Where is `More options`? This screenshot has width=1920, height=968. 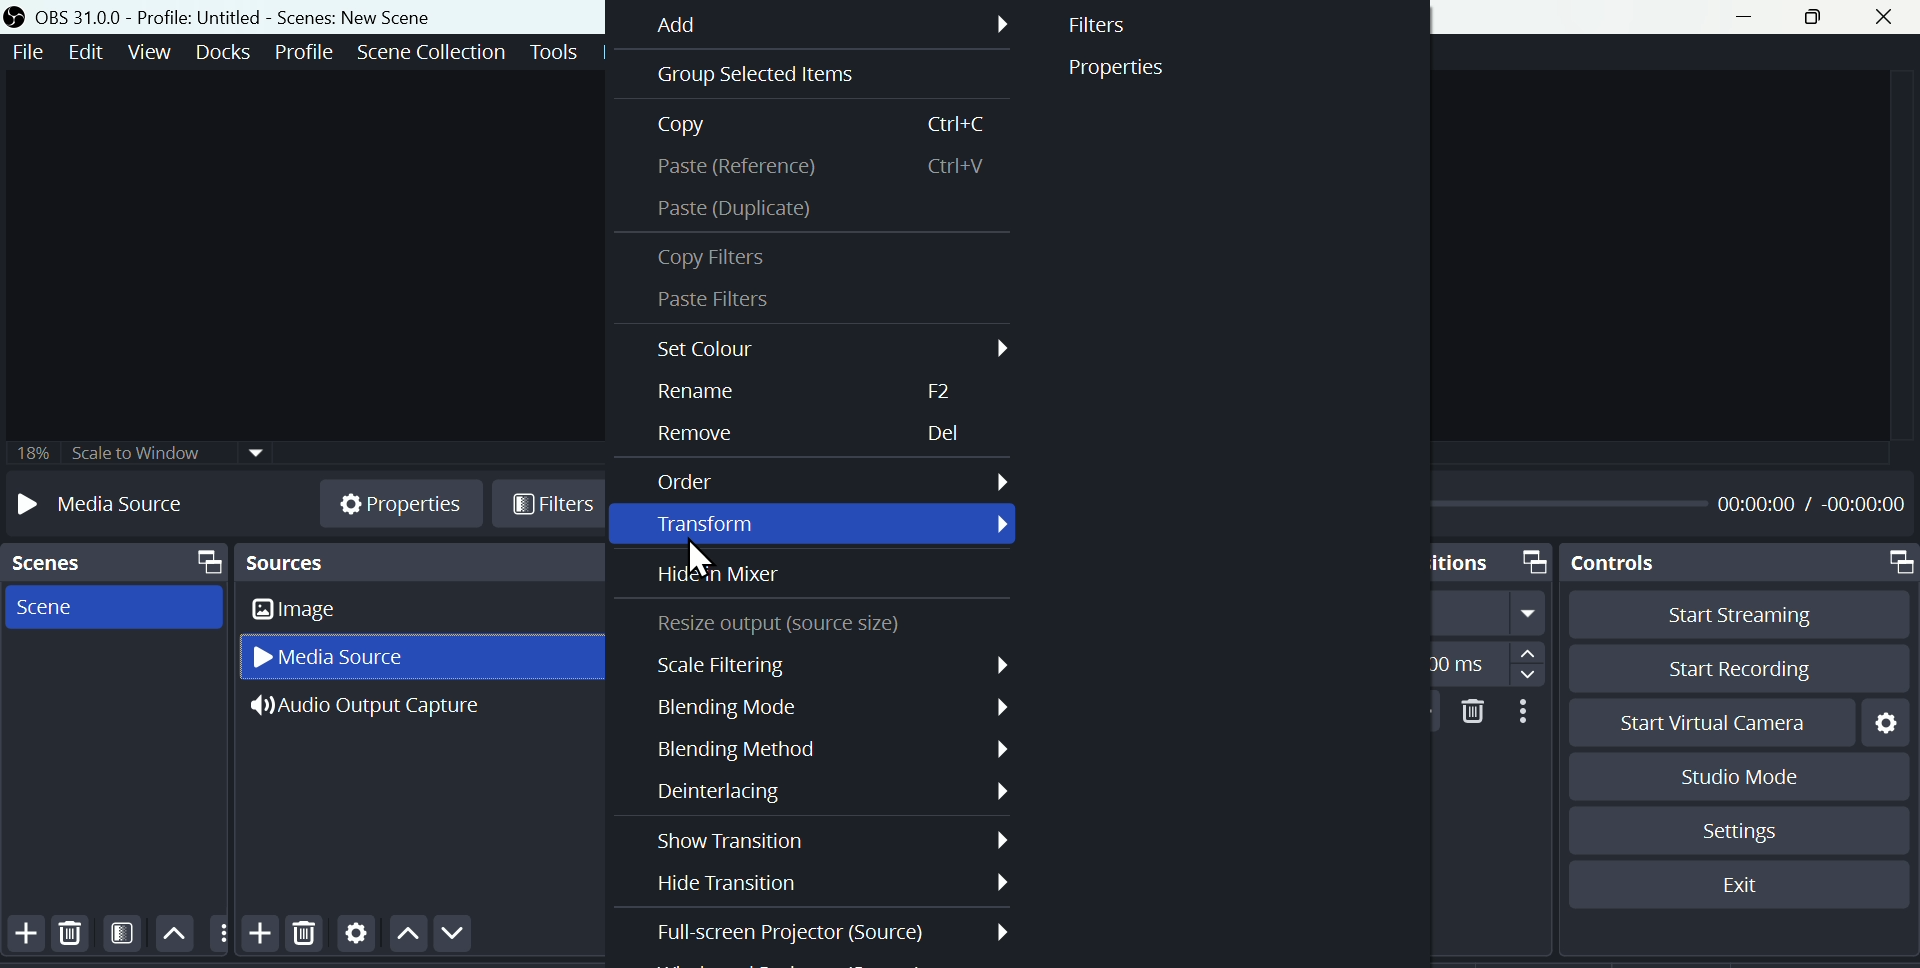
More options is located at coordinates (1525, 711).